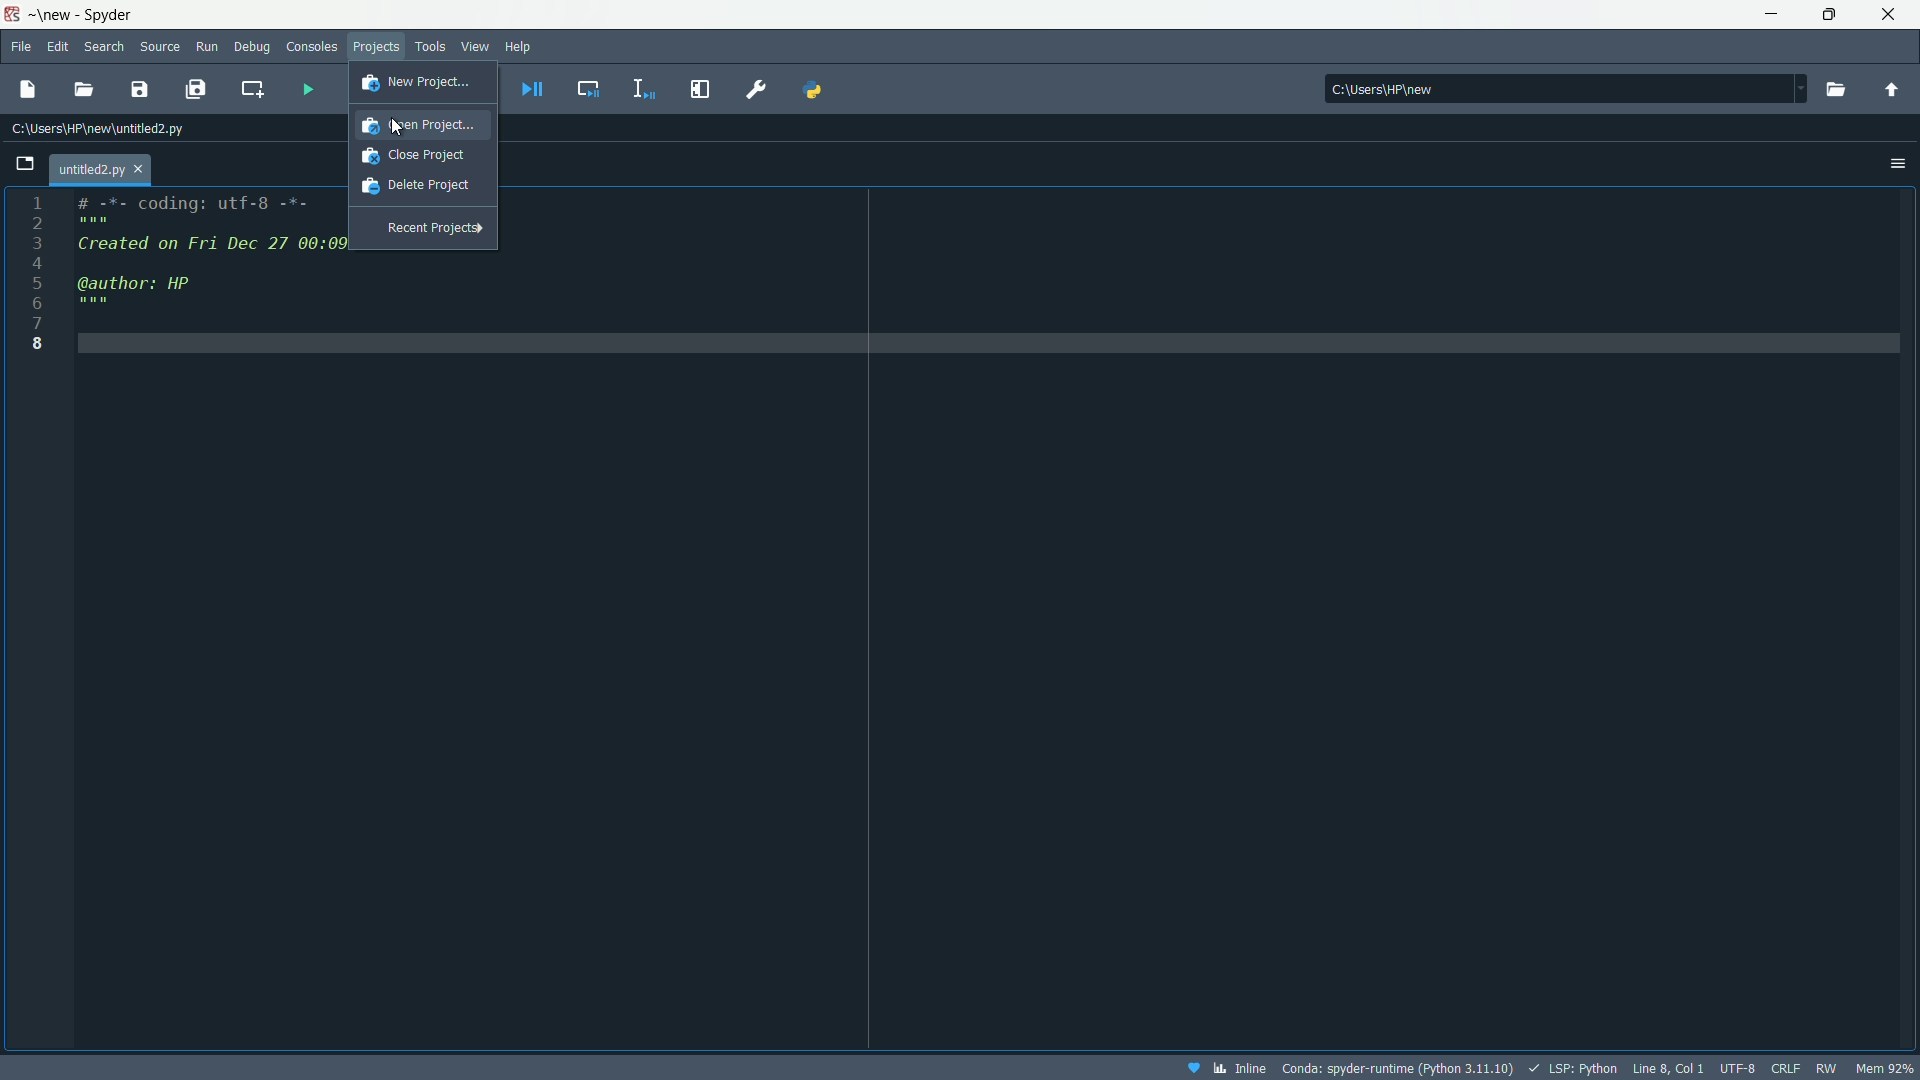  What do you see at coordinates (470, 48) in the screenshot?
I see `View` at bounding box center [470, 48].